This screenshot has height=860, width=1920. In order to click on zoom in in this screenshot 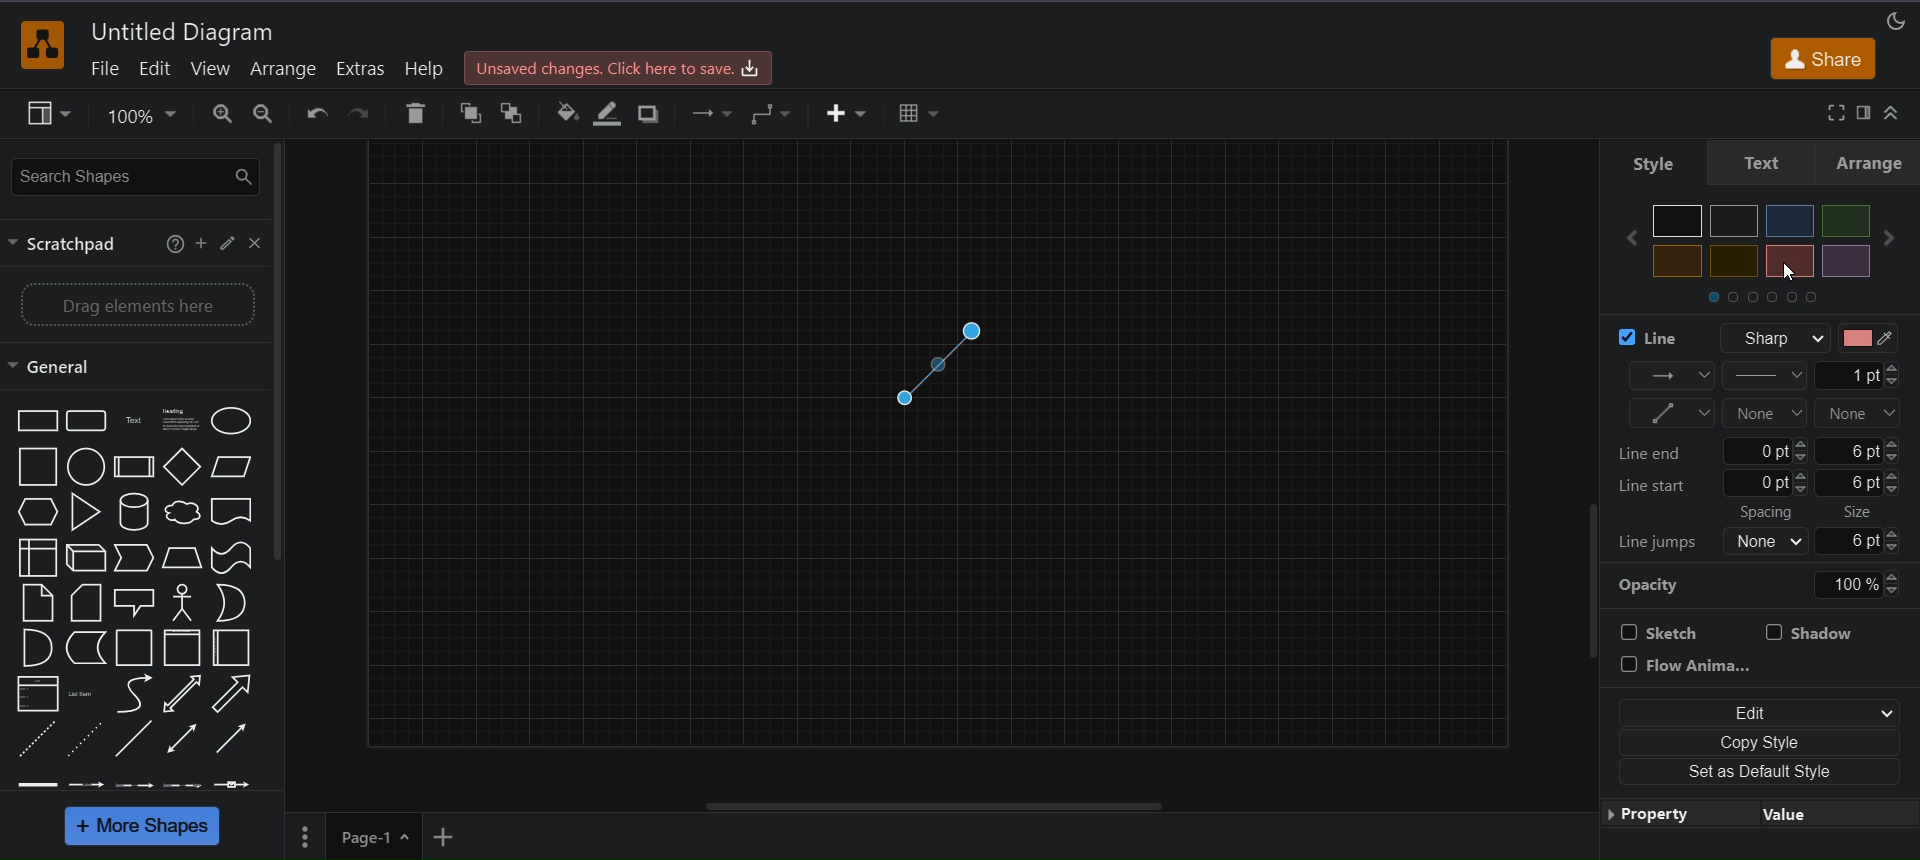, I will do `click(222, 115)`.